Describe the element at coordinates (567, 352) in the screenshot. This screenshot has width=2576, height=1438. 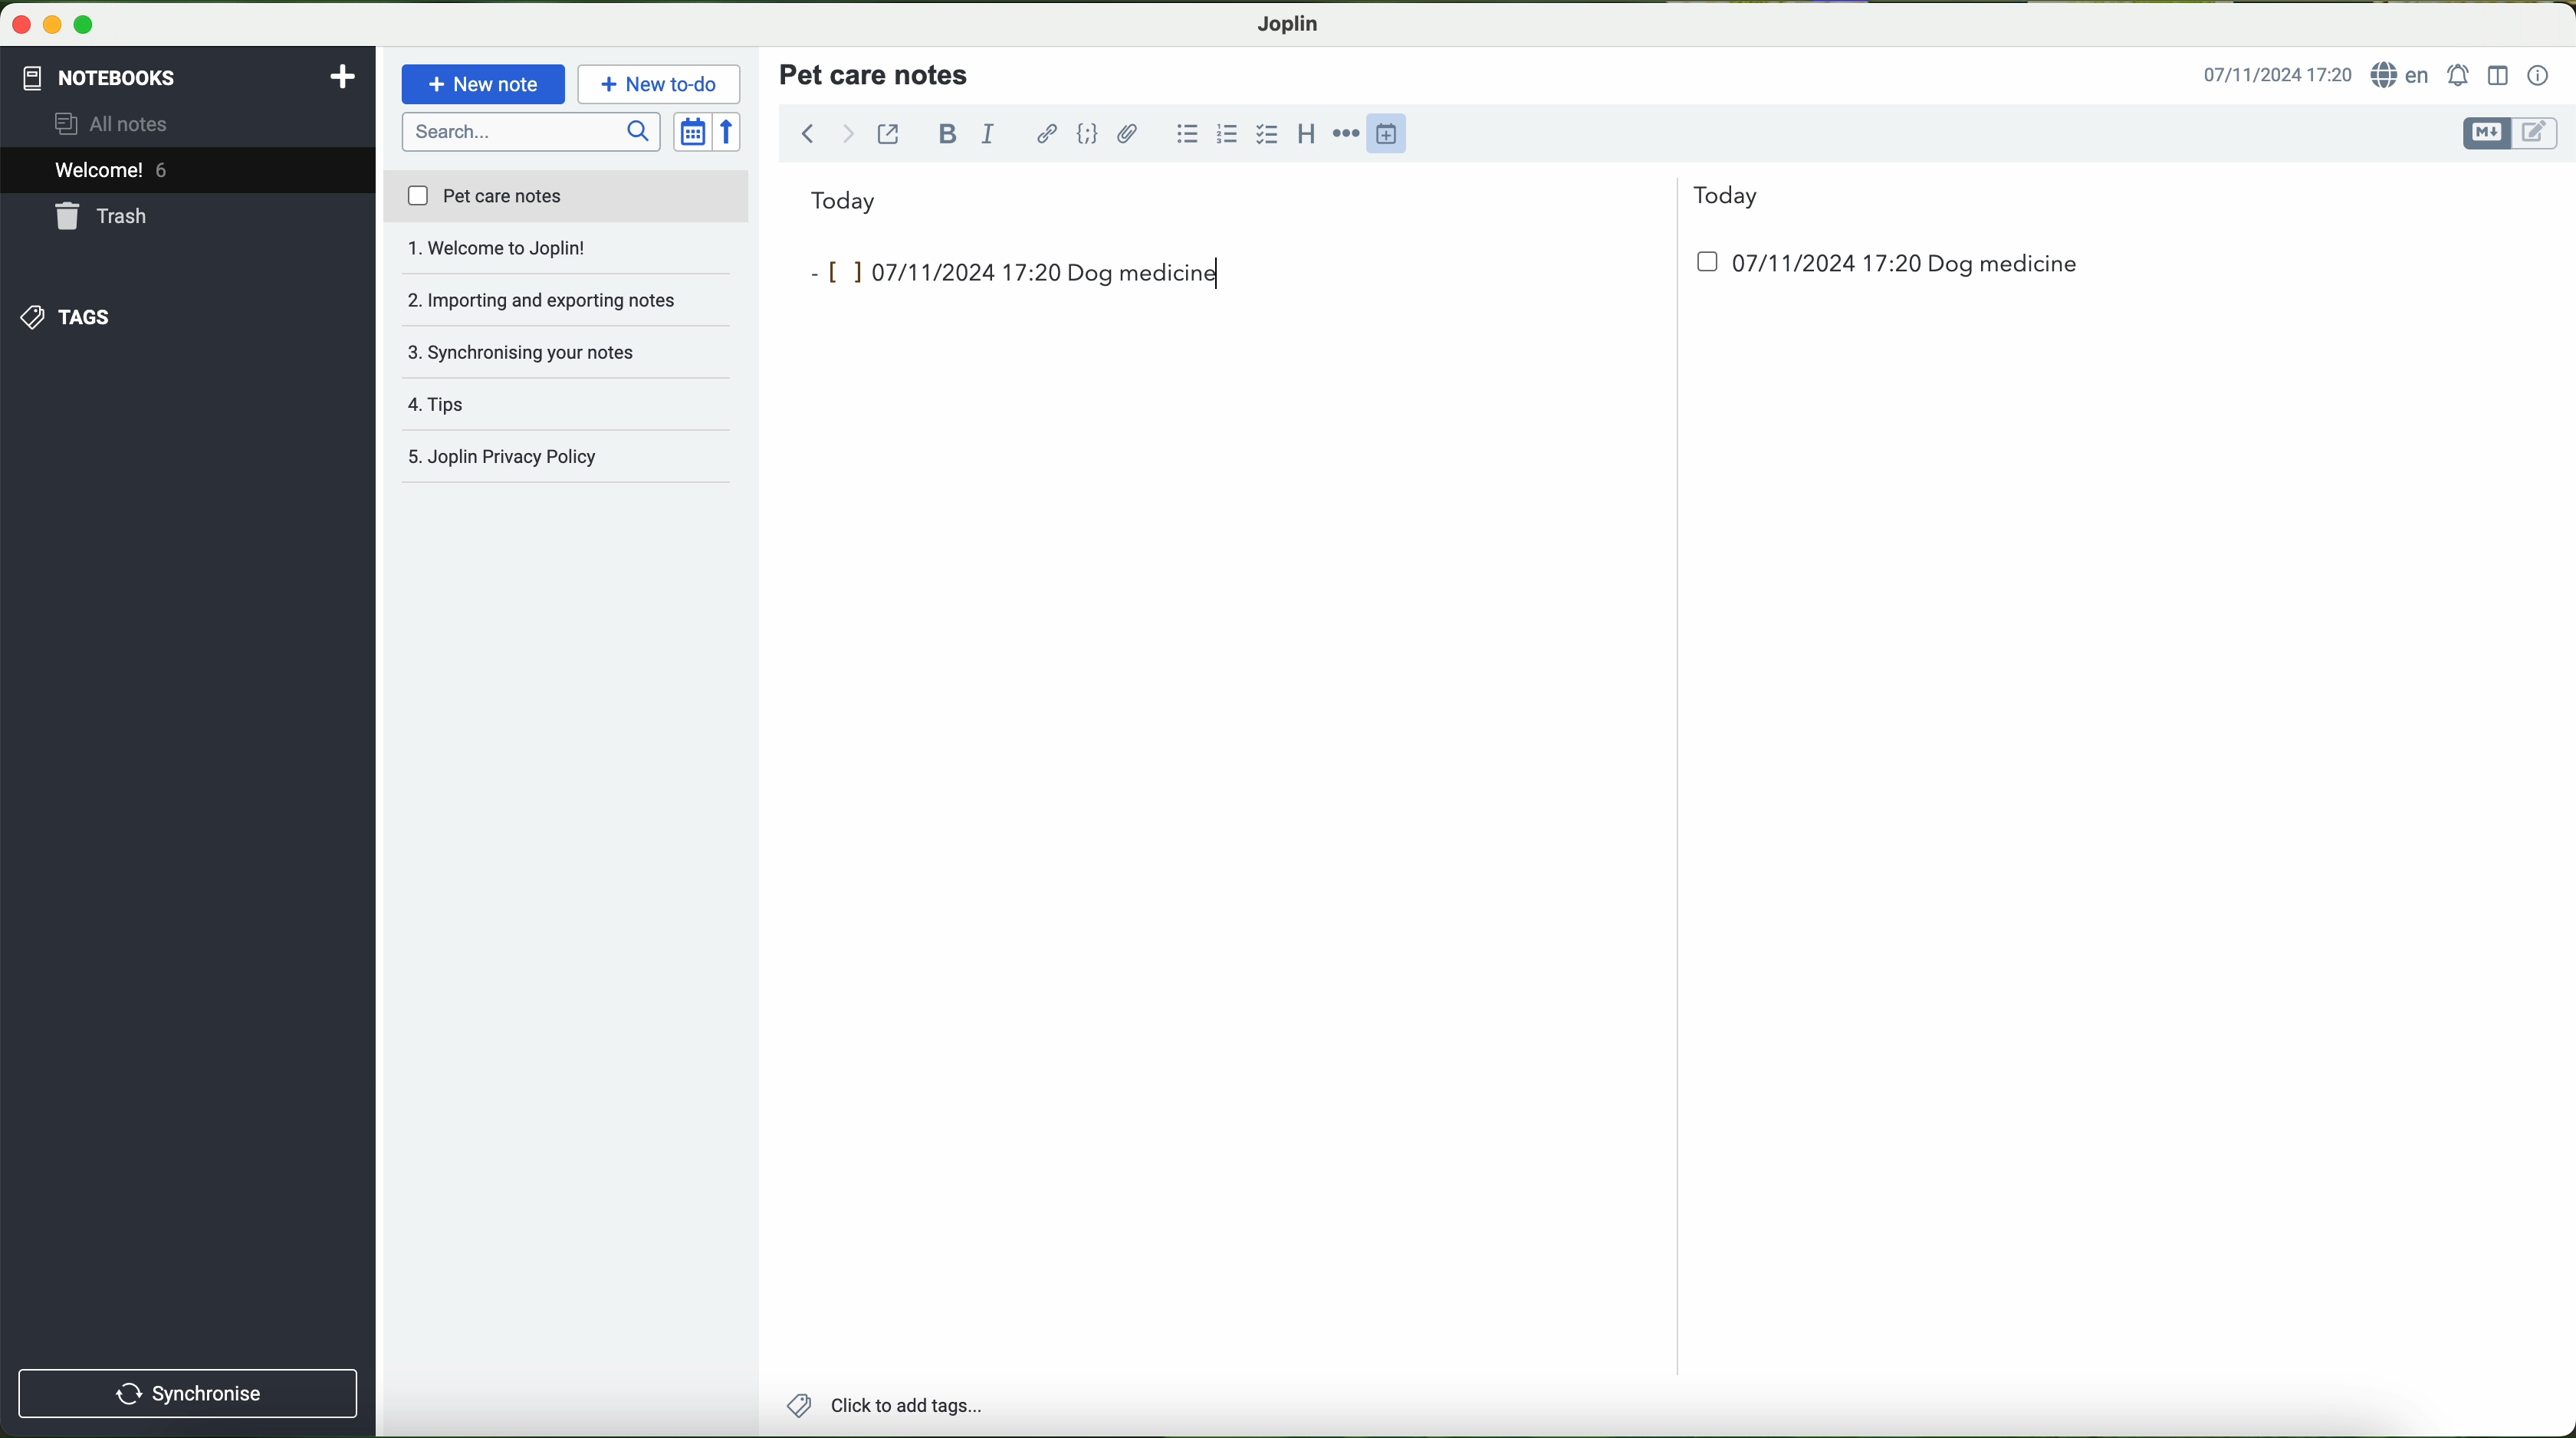
I see `tips` at that location.